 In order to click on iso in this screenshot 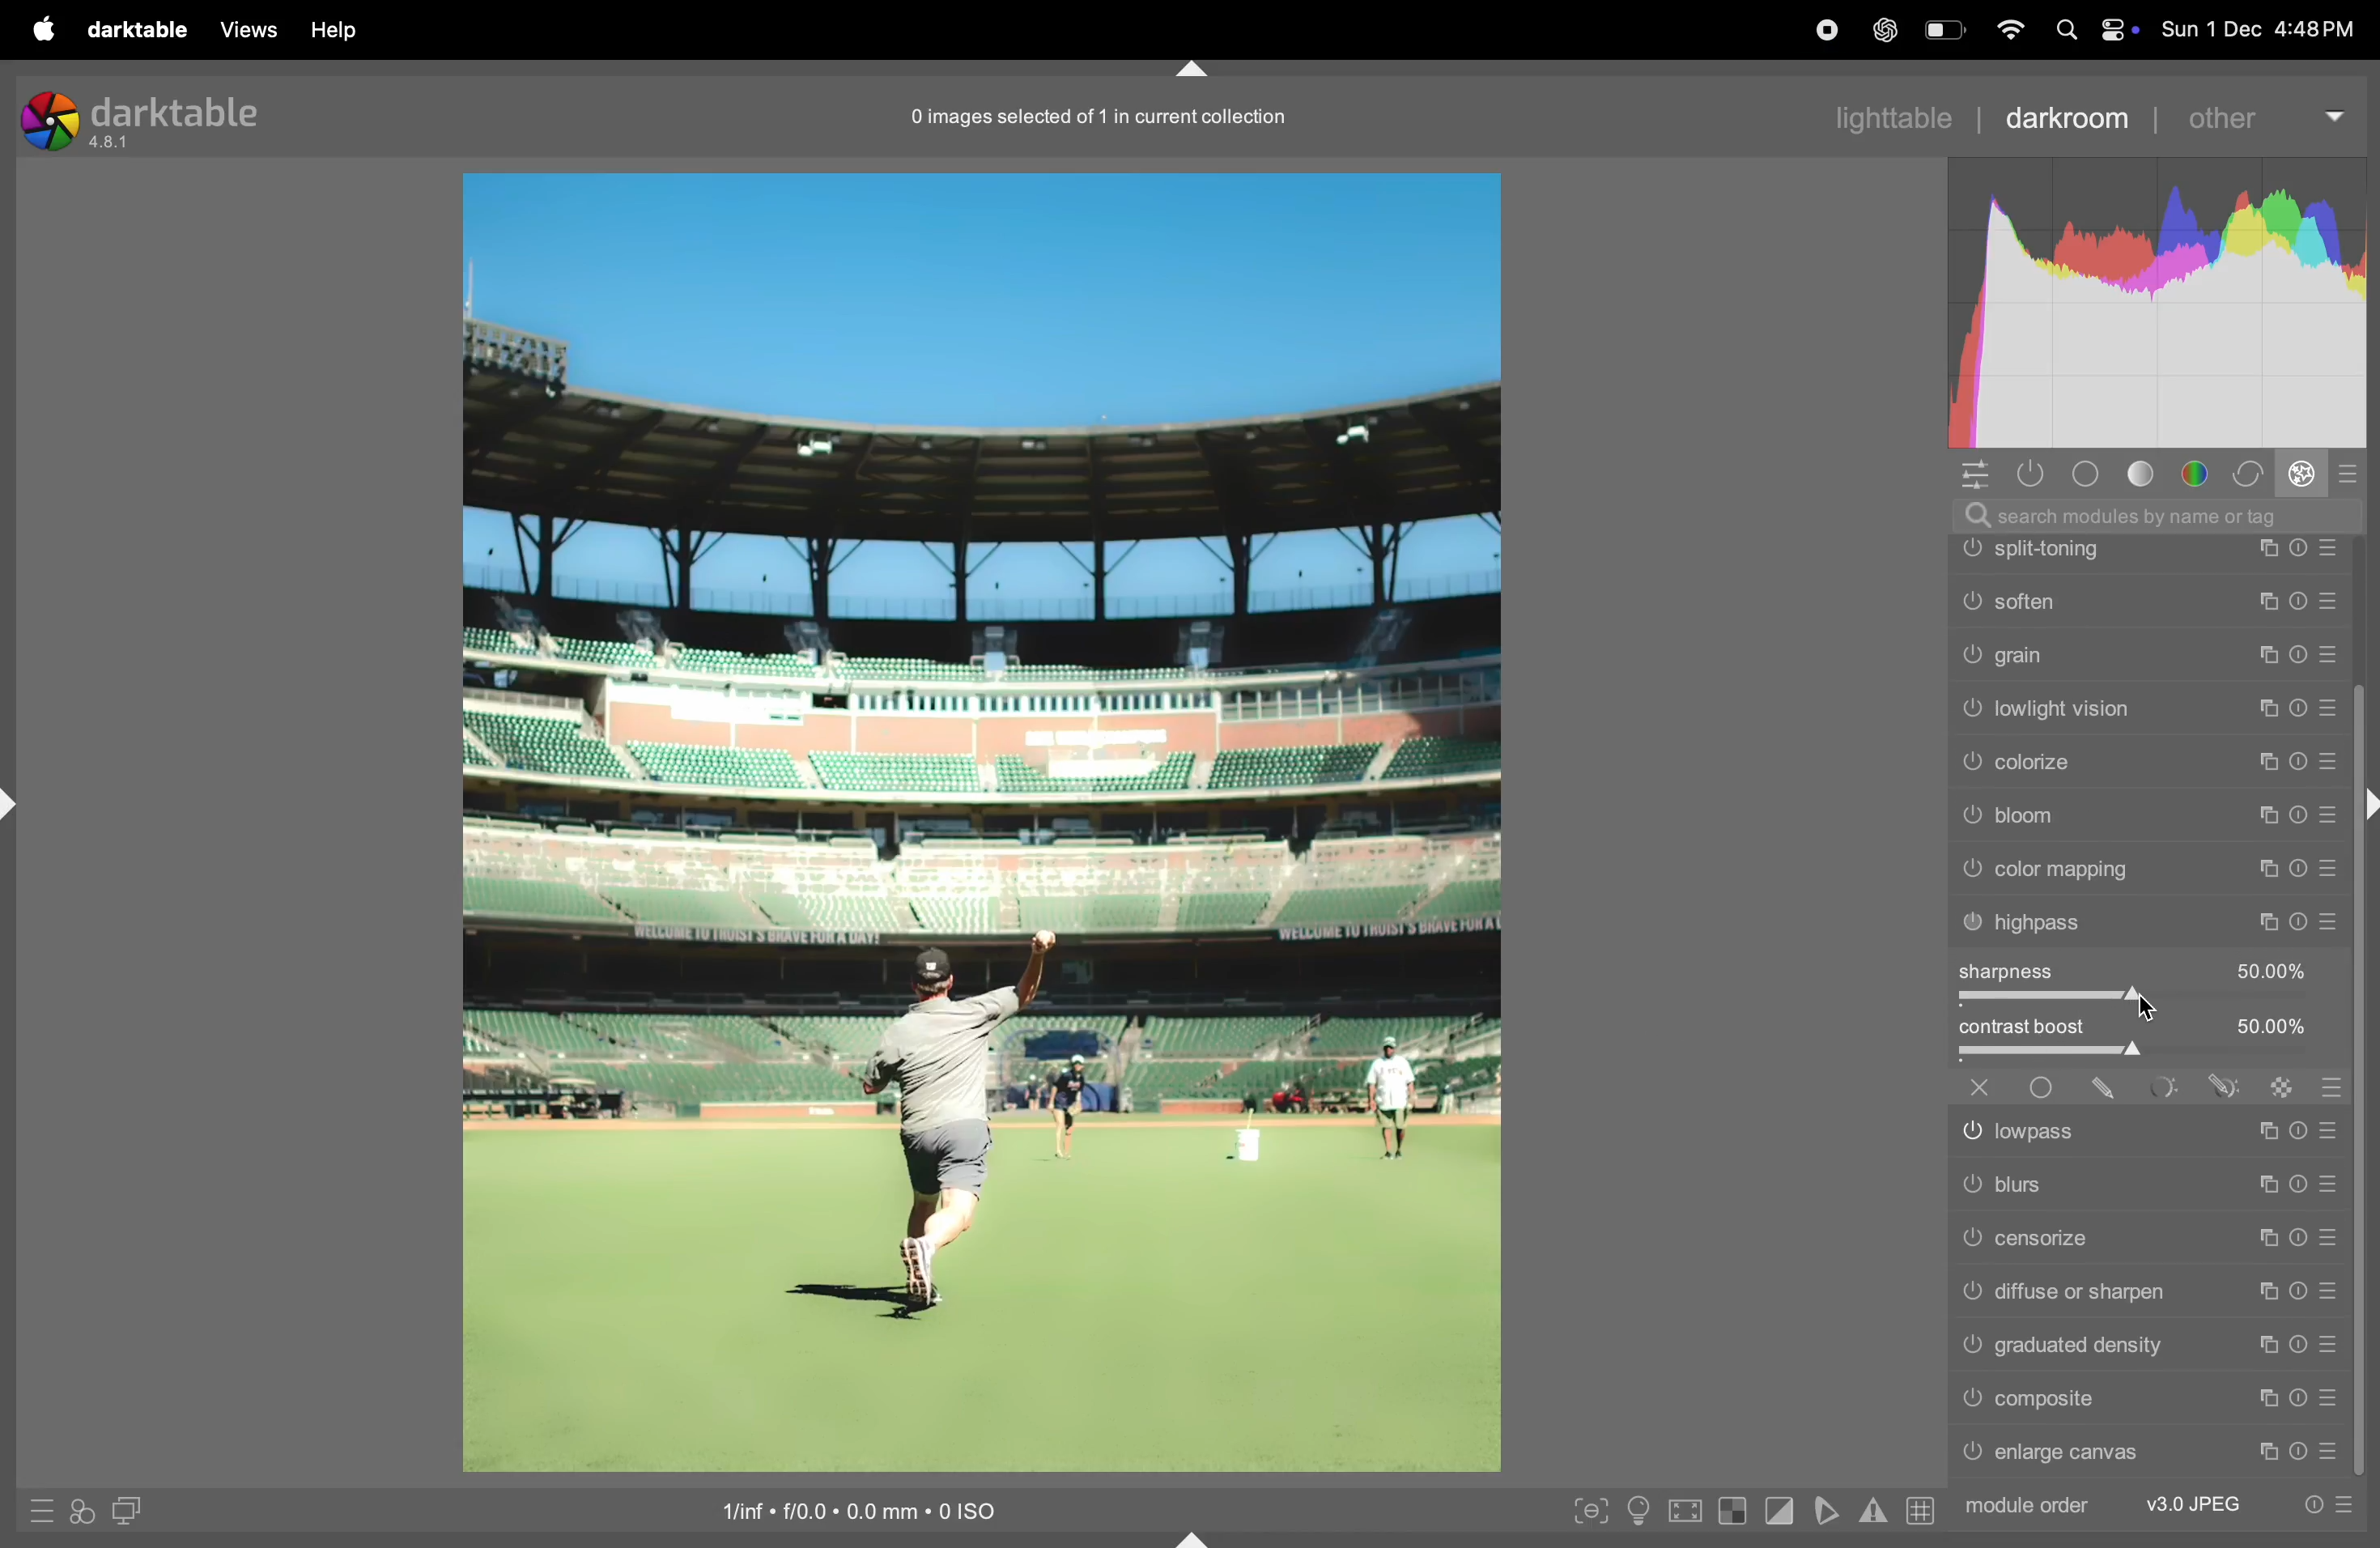, I will do `click(880, 1510)`.